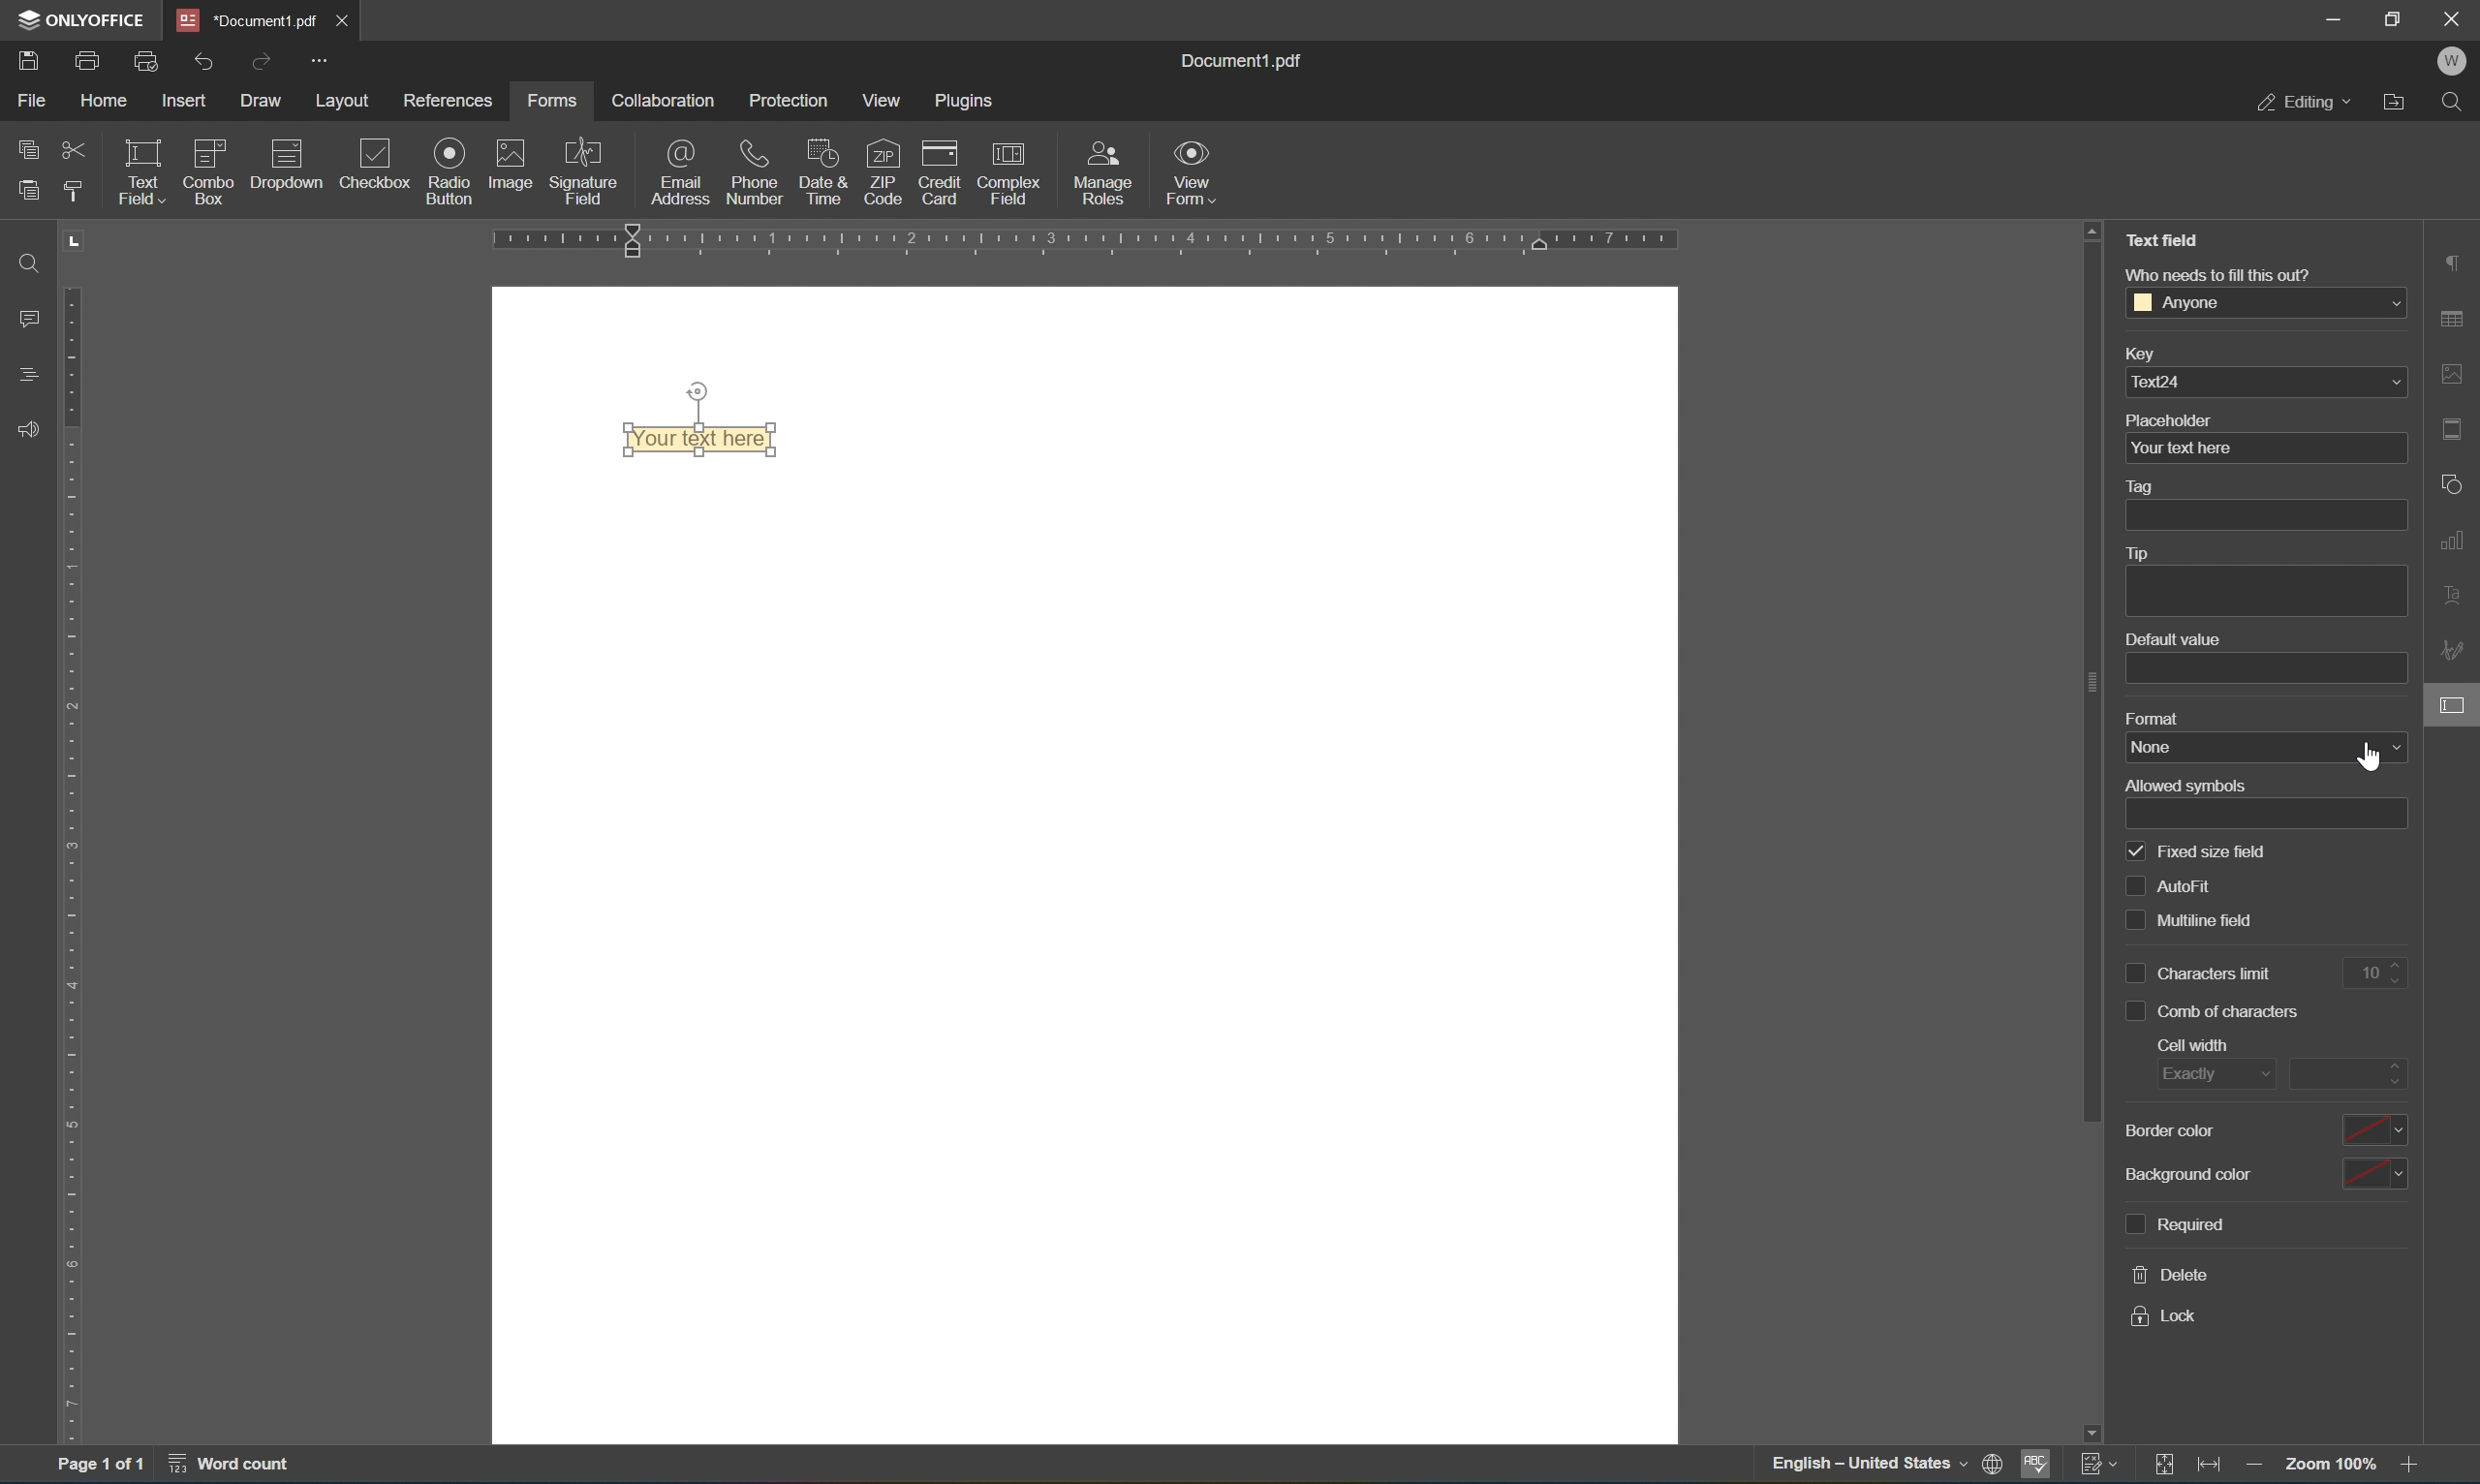  Describe the element at coordinates (31, 372) in the screenshot. I see `headings` at that location.